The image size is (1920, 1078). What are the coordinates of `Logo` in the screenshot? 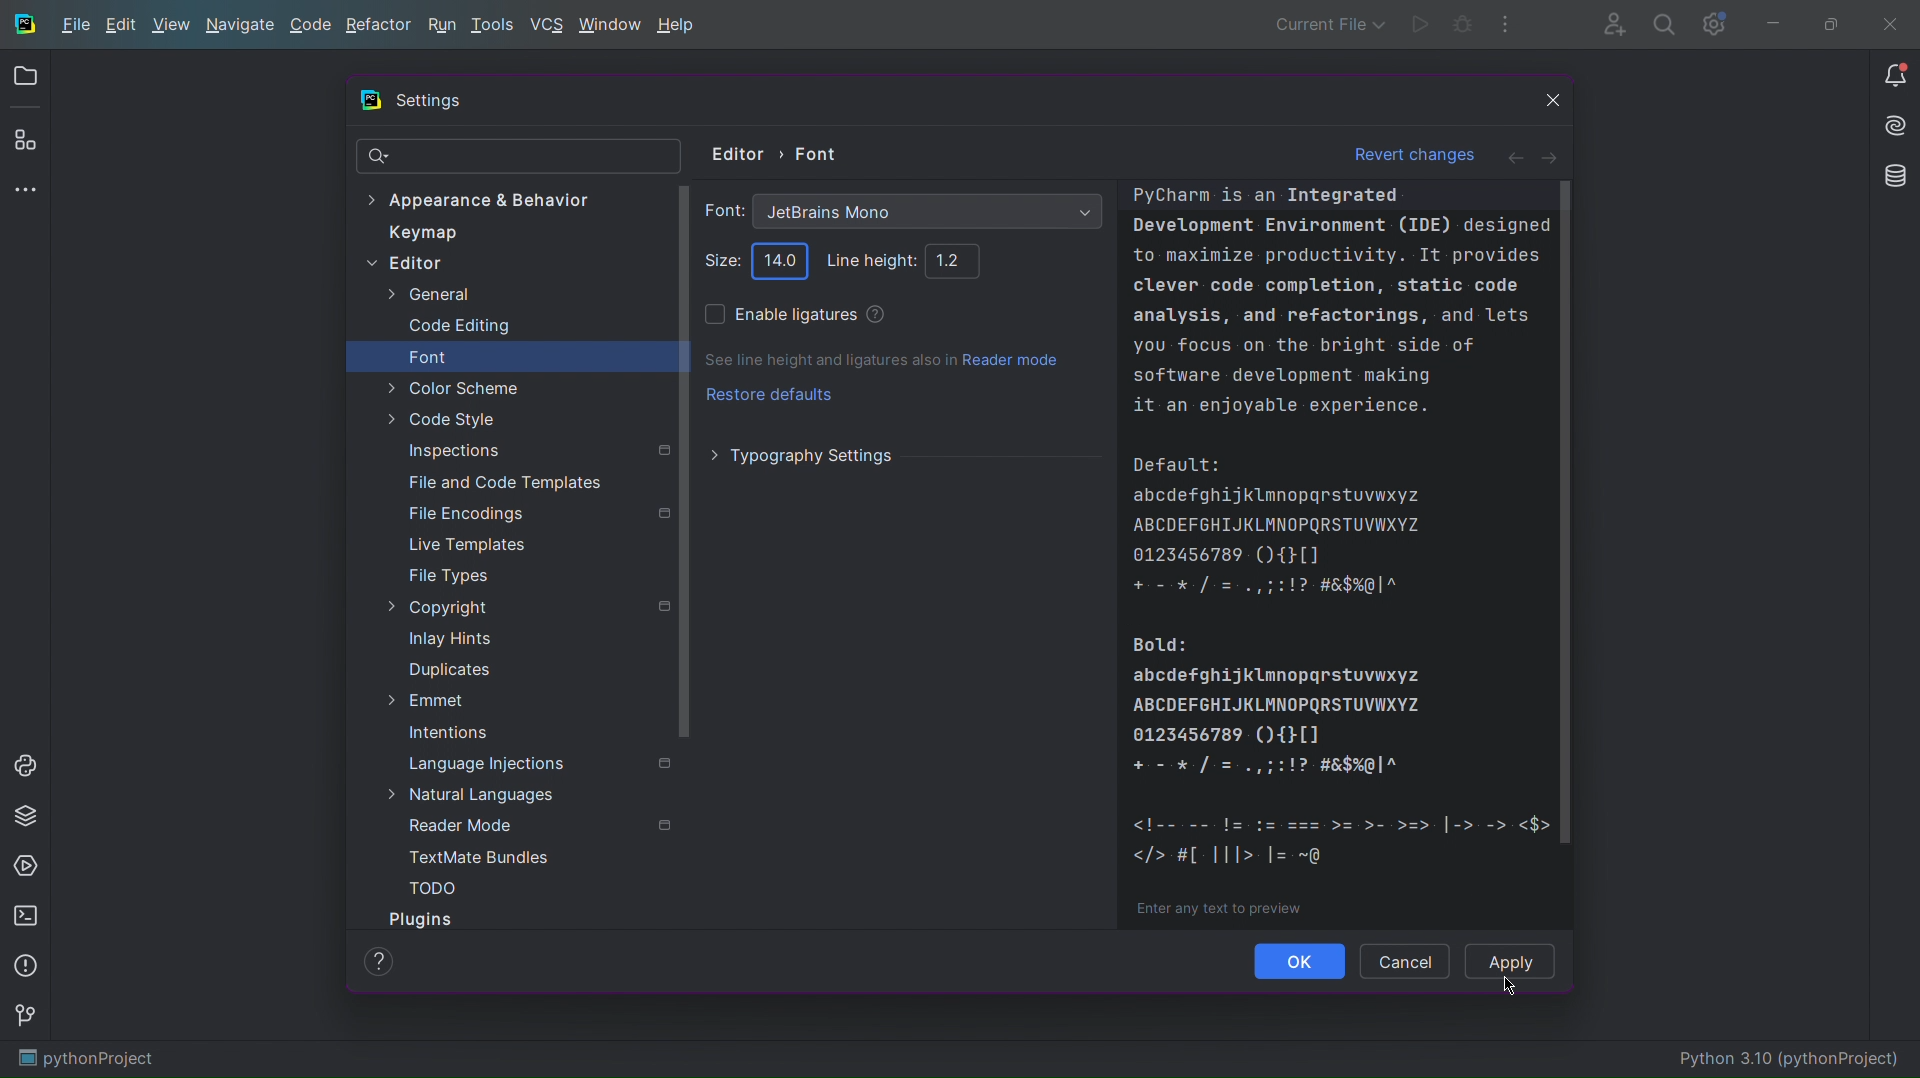 It's located at (23, 26).